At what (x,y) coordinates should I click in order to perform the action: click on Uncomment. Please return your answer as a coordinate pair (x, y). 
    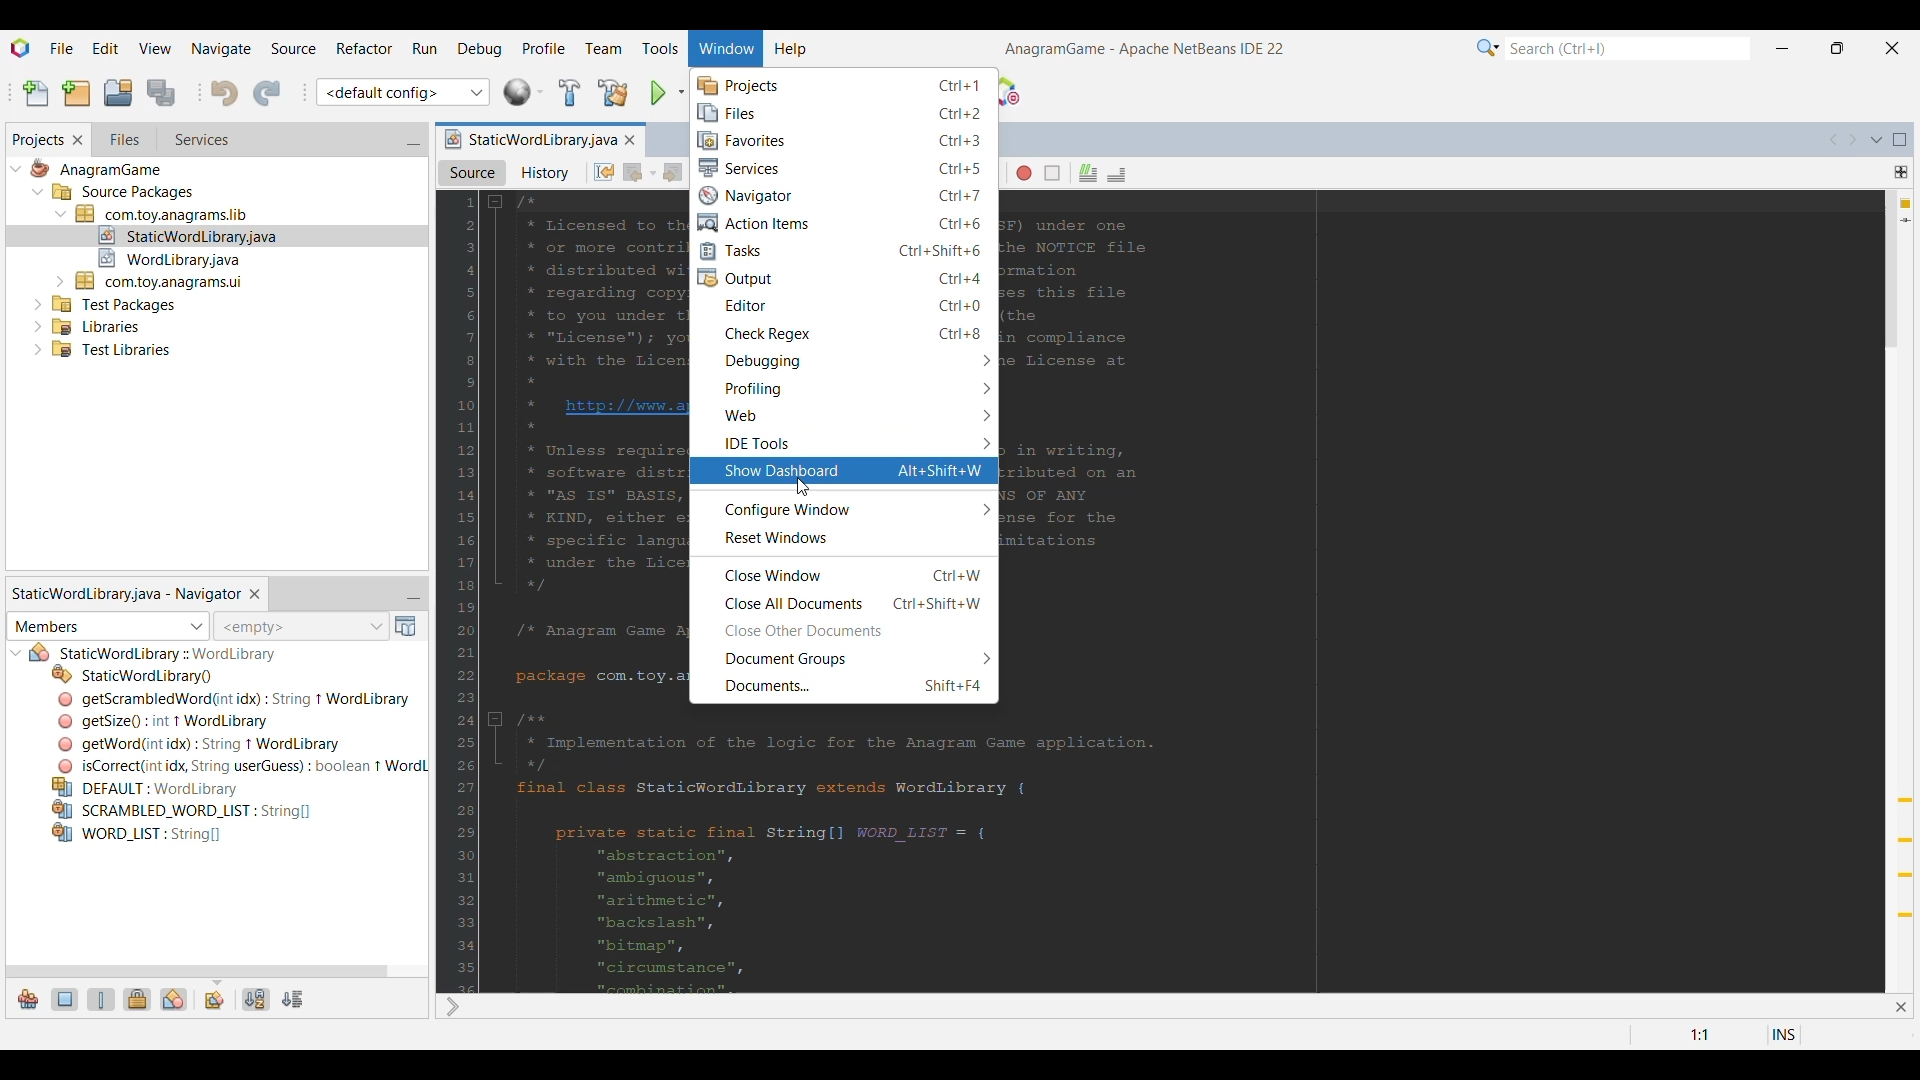
    Looking at the image, I should click on (1117, 174).